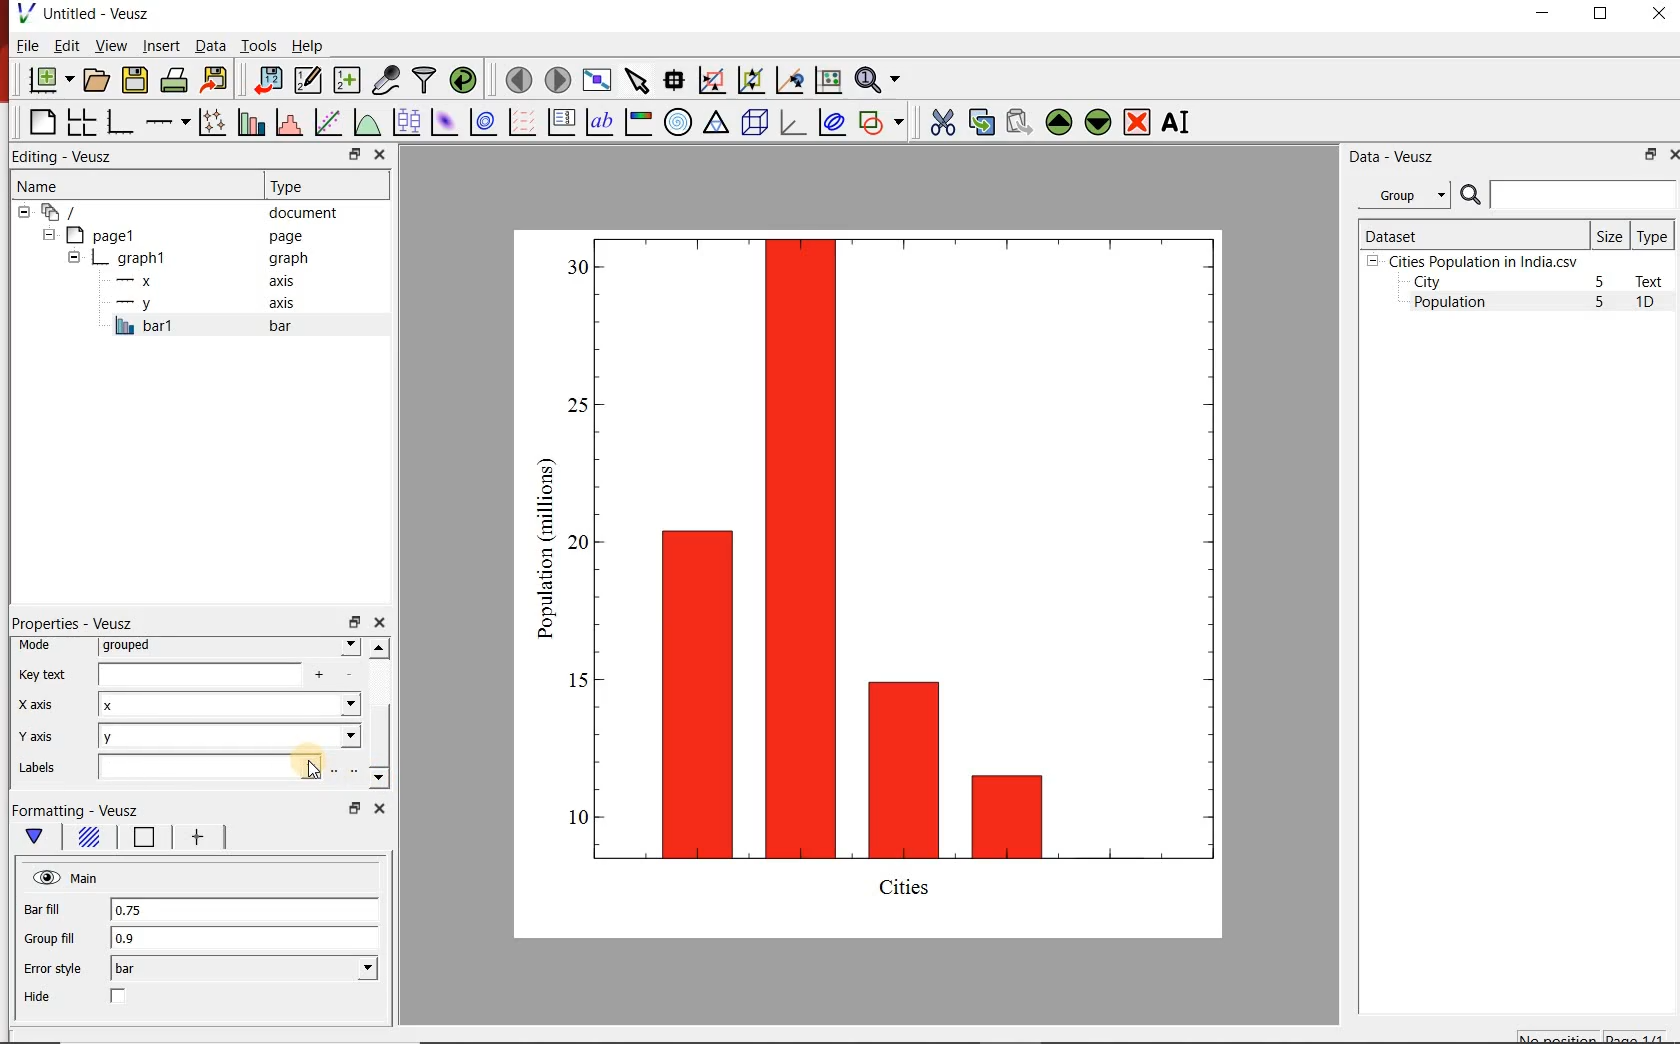 The image size is (1680, 1044). I want to click on y axis, so click(49, 736).